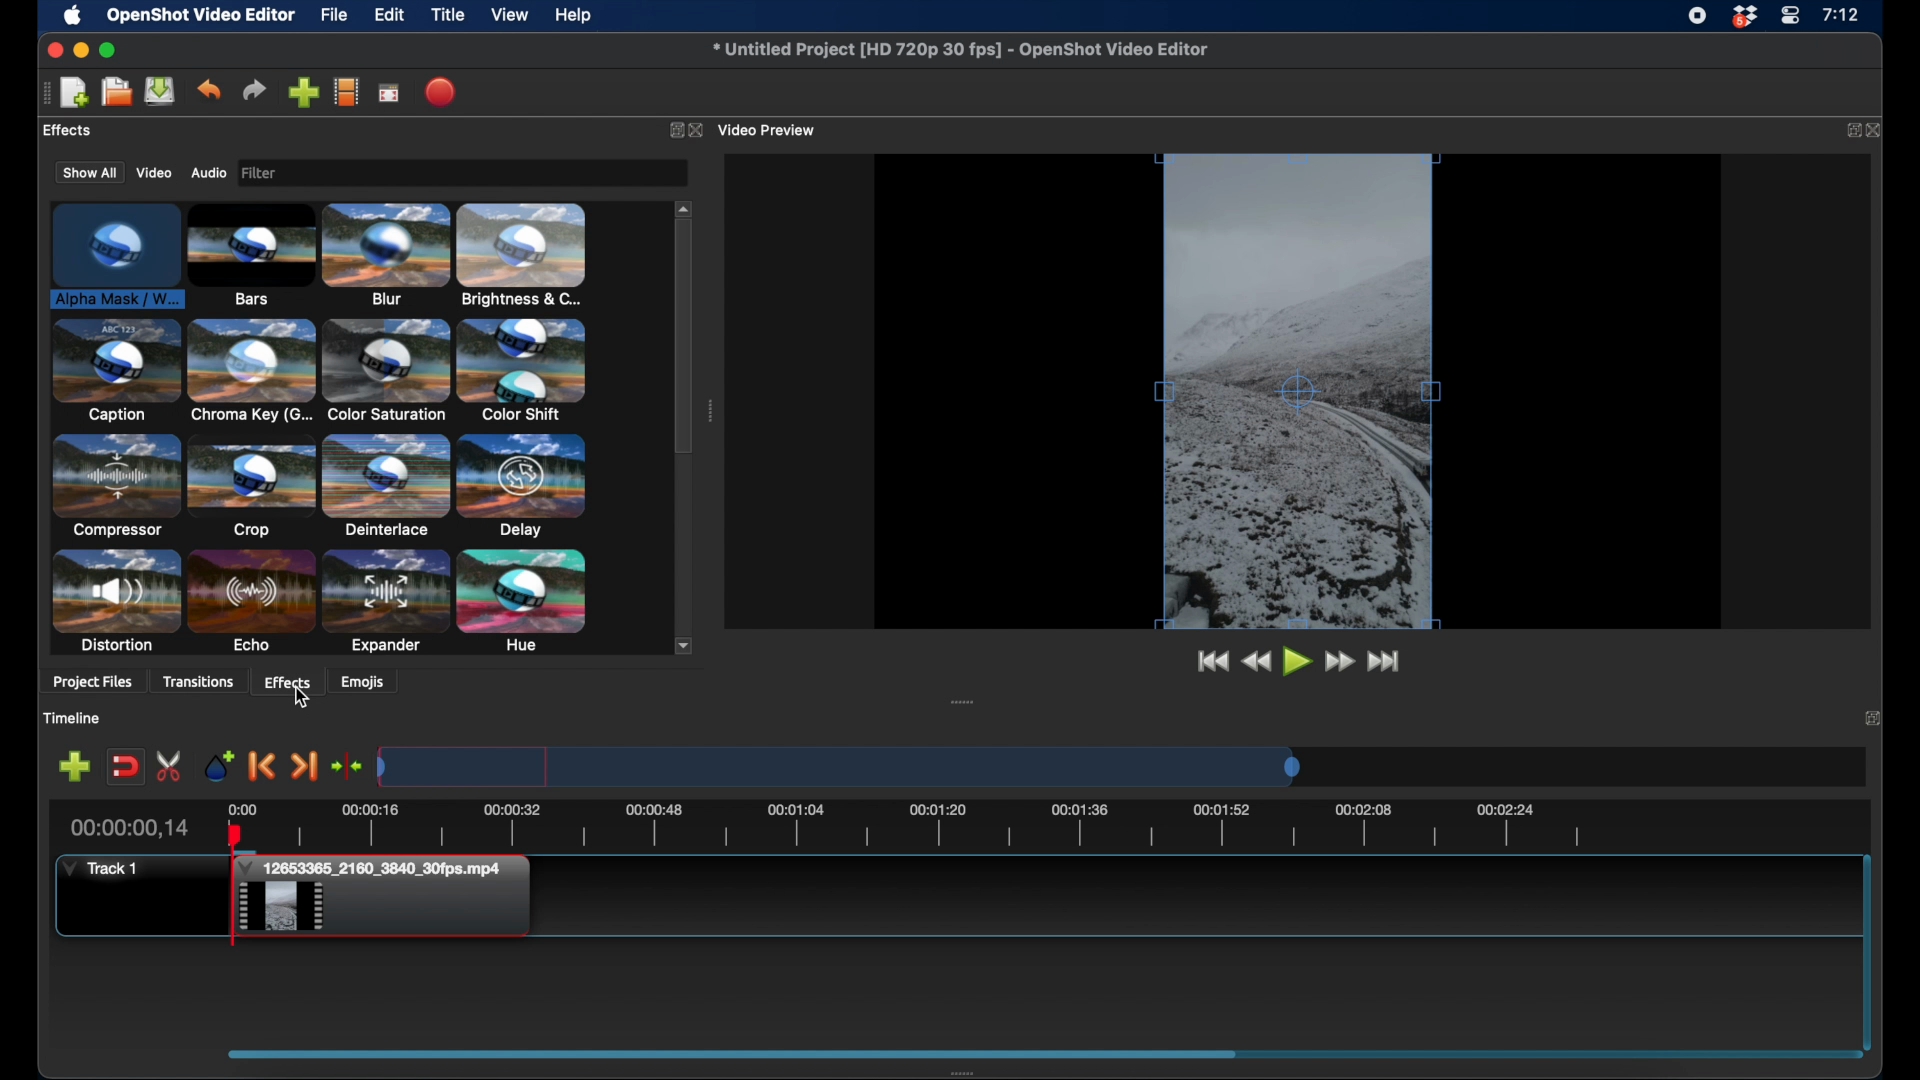 Image resolution: width=1920 pixels, height=1080 pixels. What do you see at coordinates (241, 808) in the screenshot?
I see `0.00` at bounding box center [241, 808].